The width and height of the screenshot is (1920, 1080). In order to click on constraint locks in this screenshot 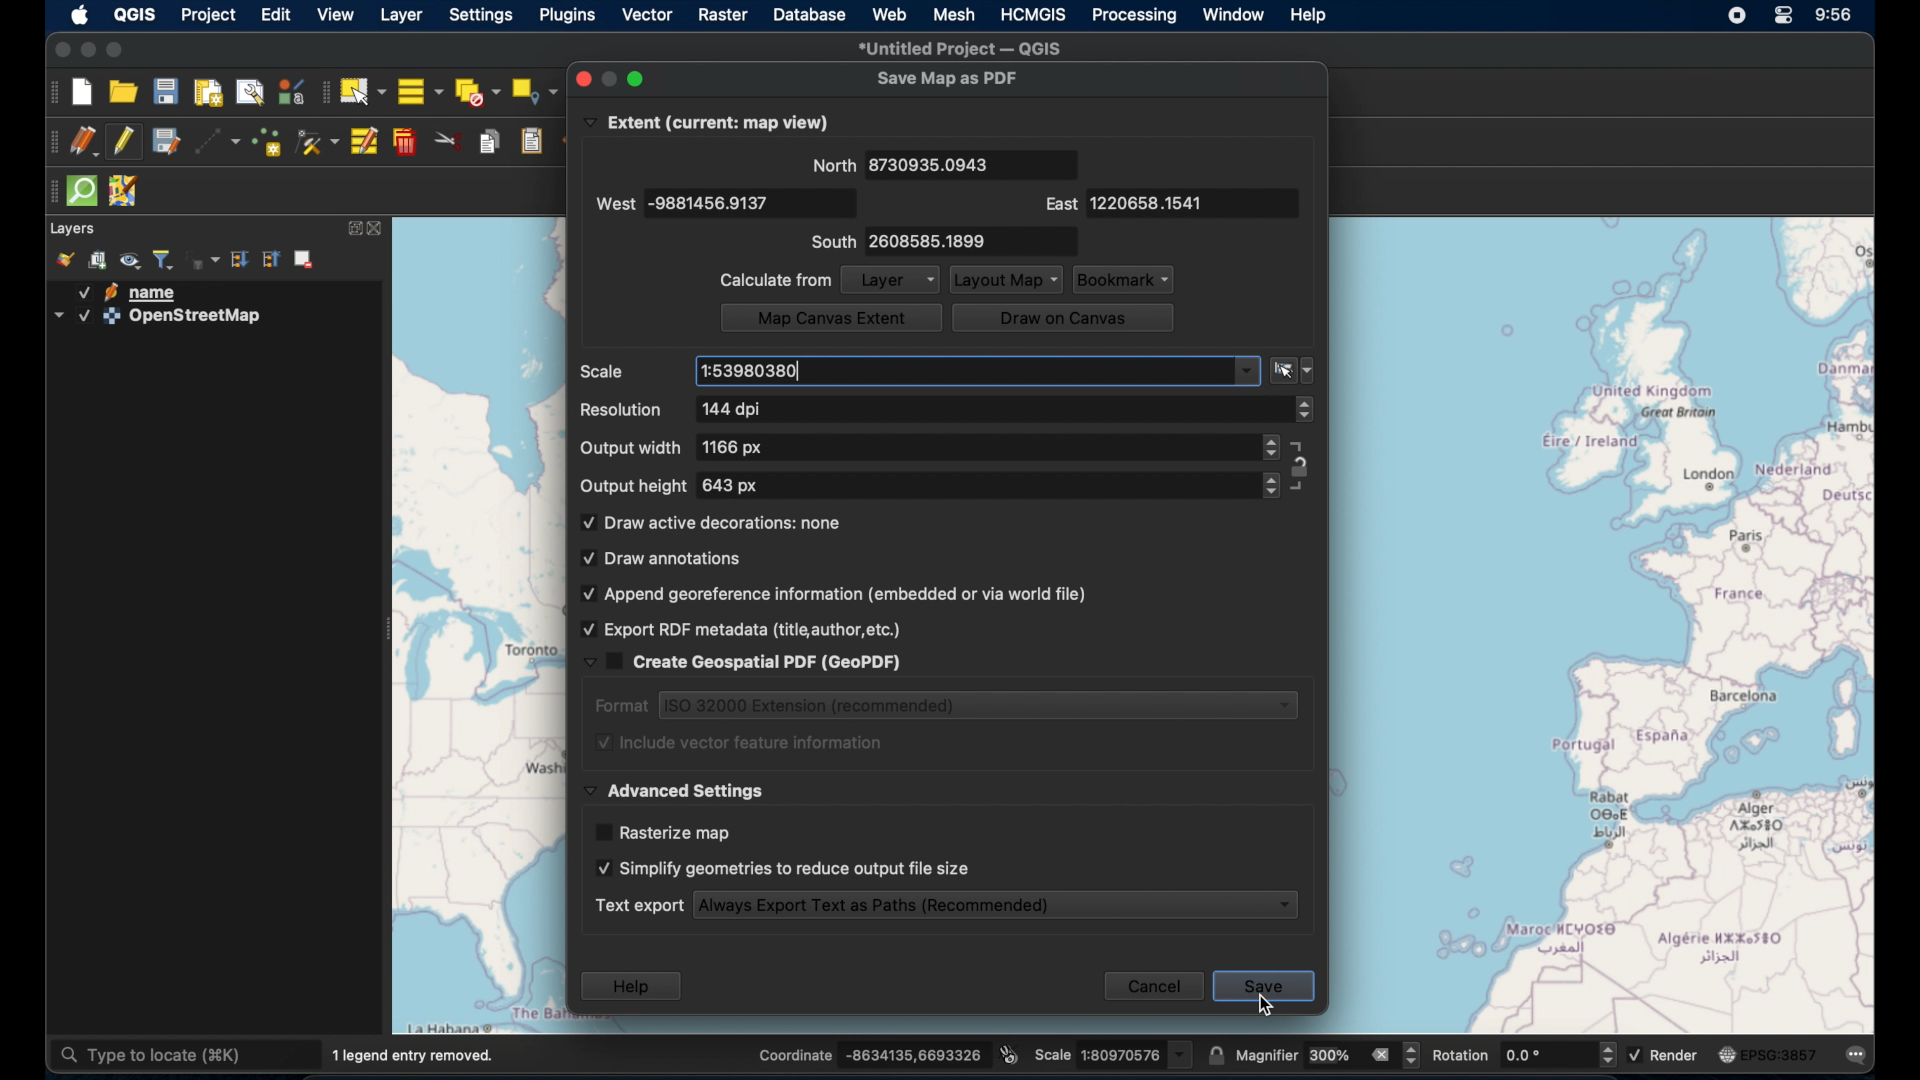, I will do `click(1302, 467)`.